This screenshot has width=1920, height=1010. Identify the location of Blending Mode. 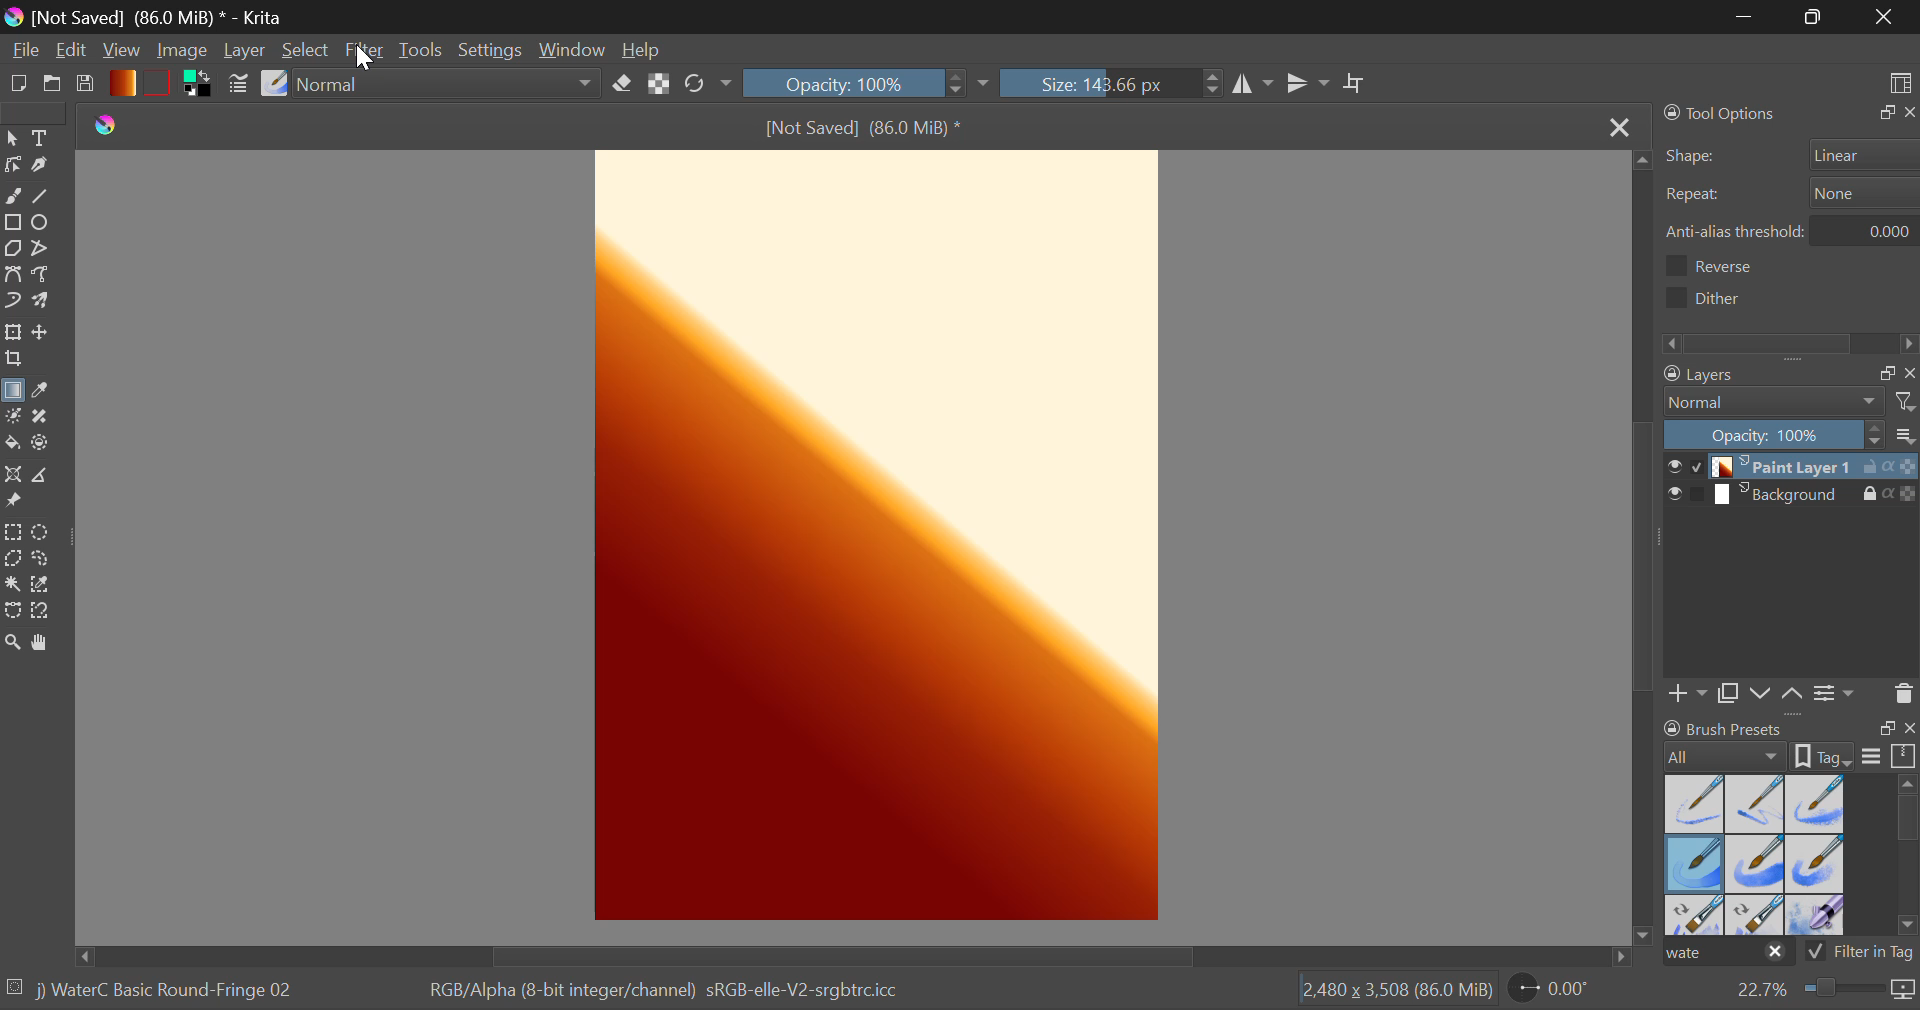
(450, 83).